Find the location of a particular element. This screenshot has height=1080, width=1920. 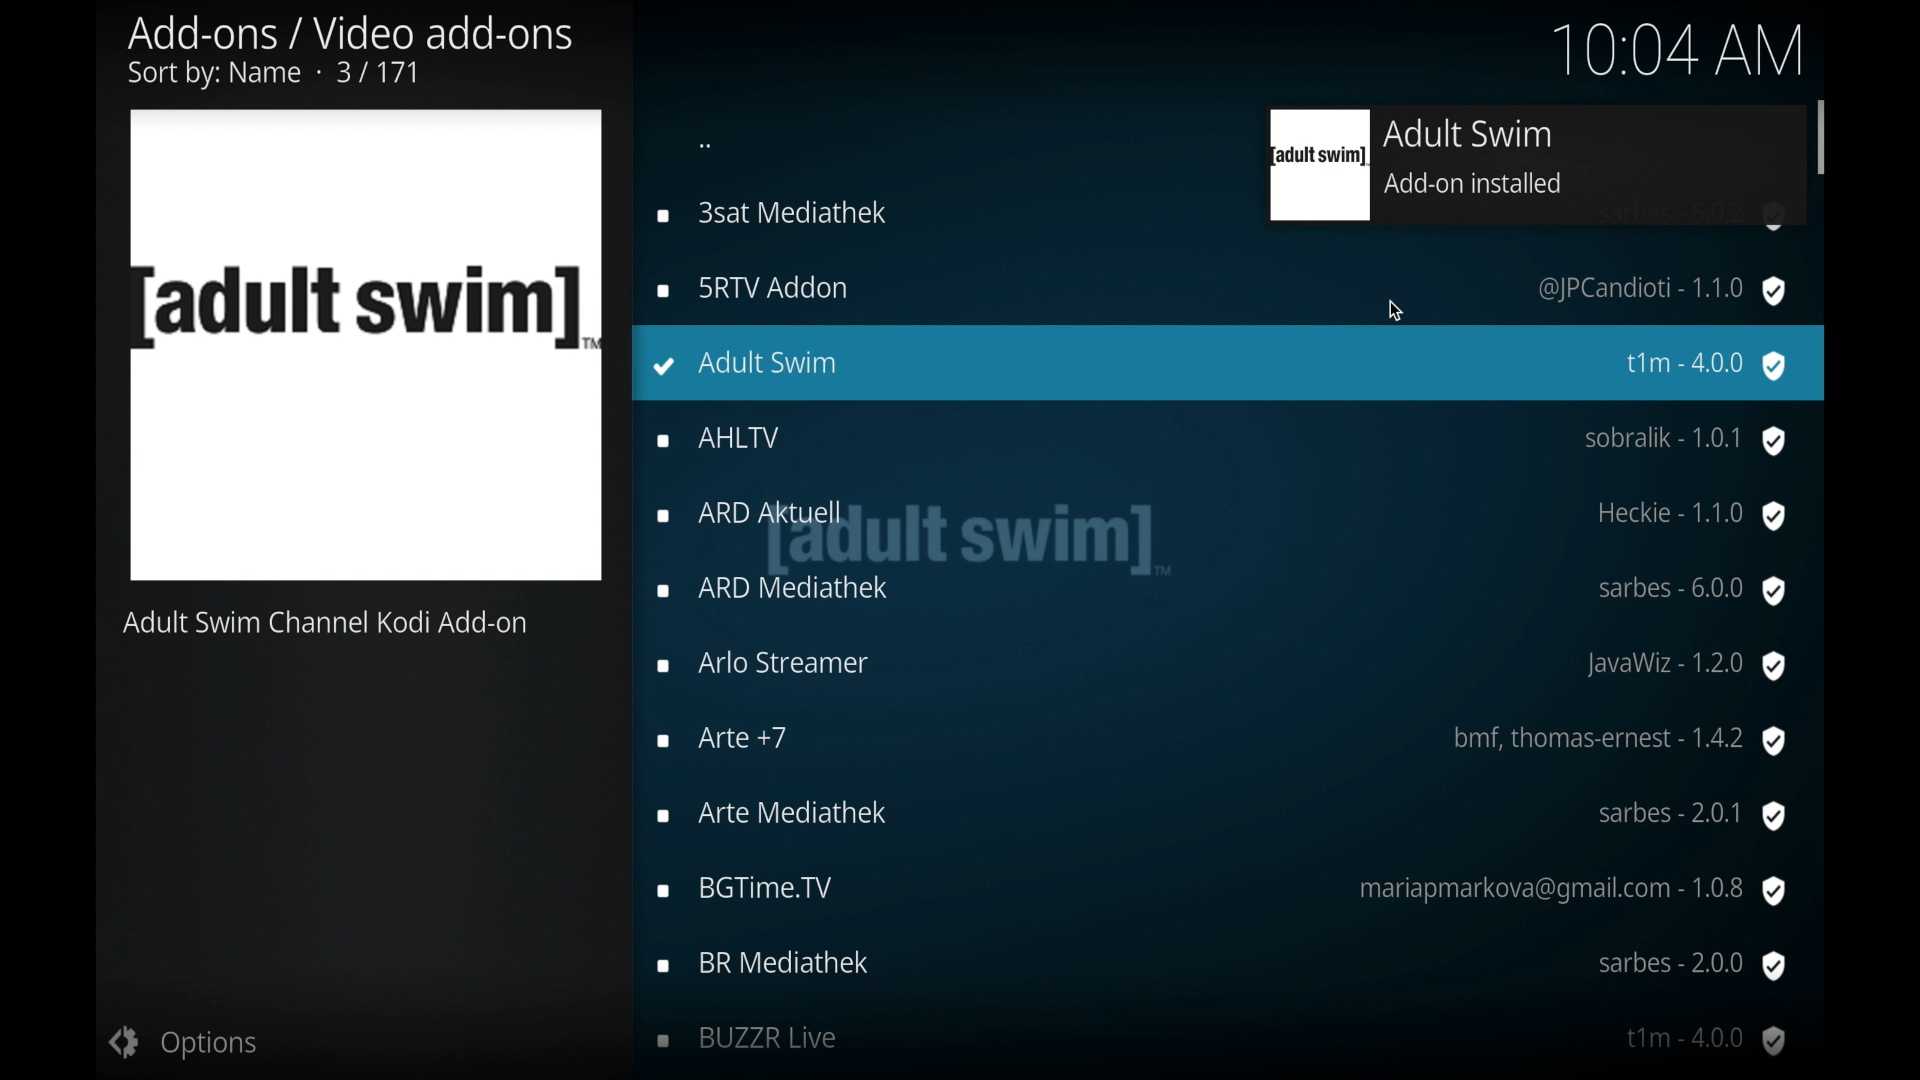

adult swim icon is located at coordinates (366, 346).